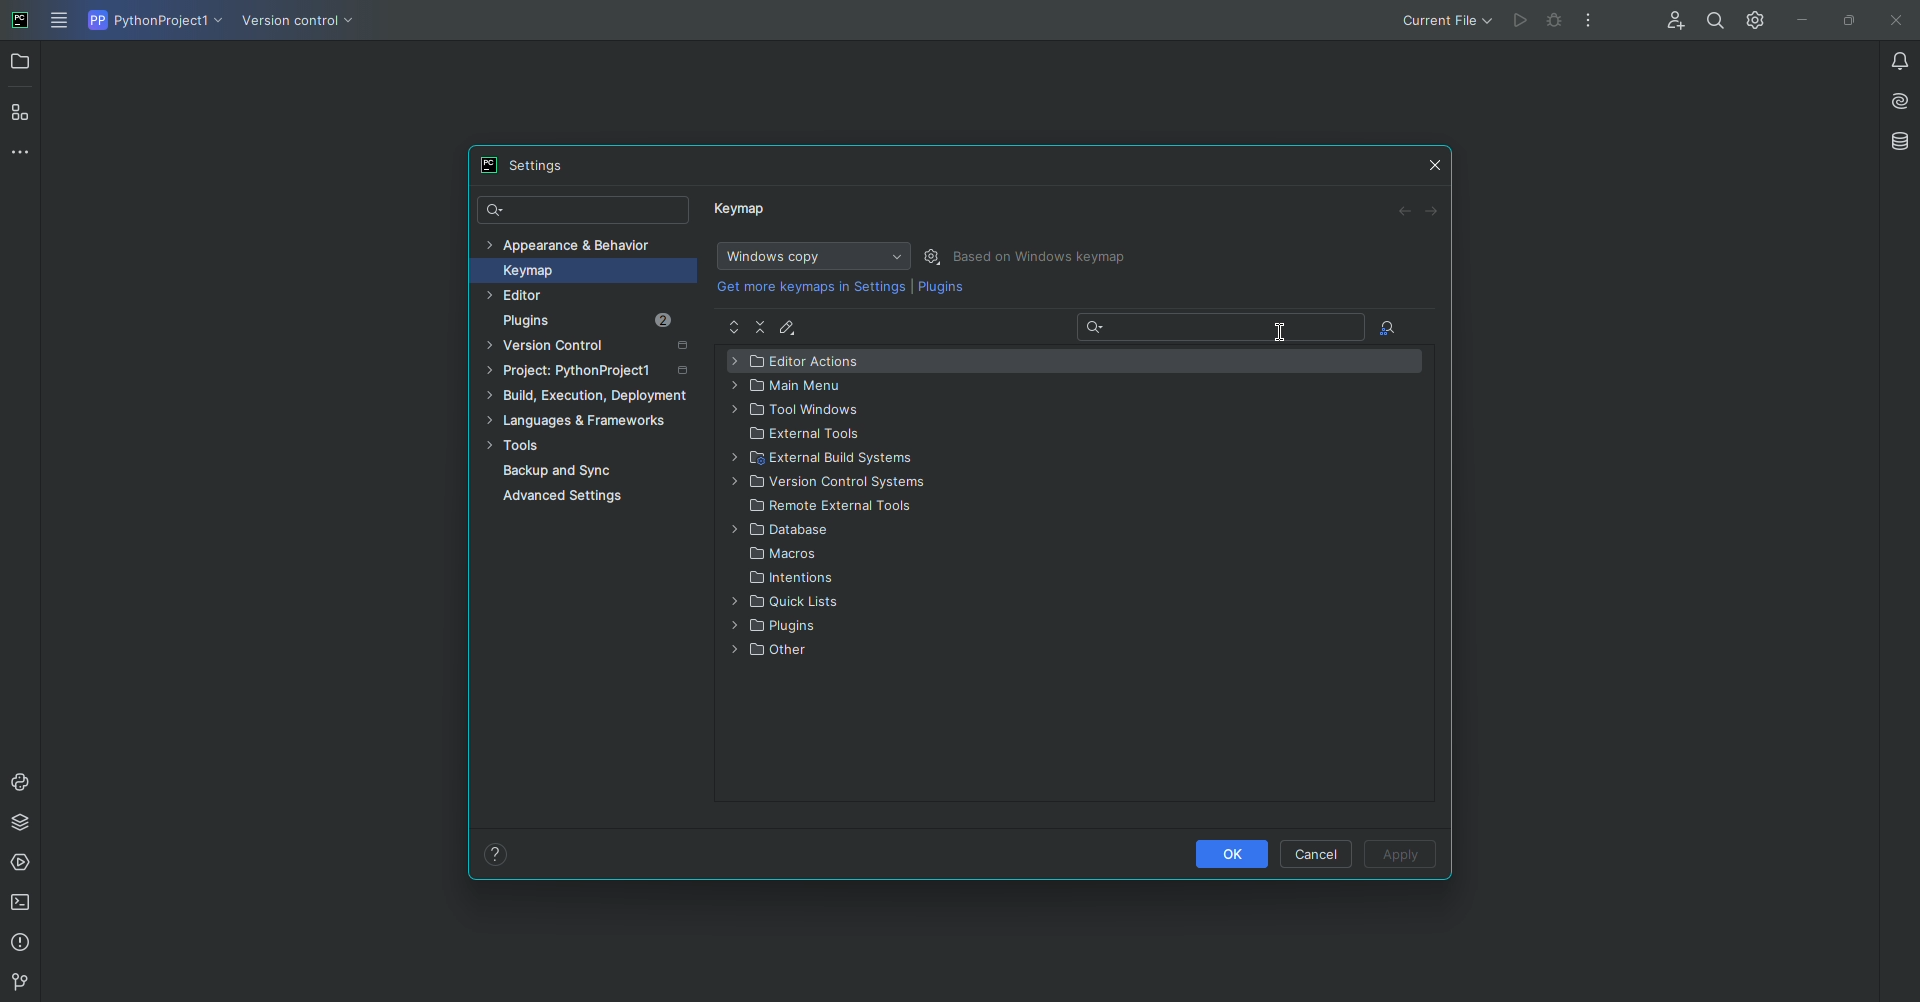  What do you see at coordinates (799, 411) in the screenshot?
I see `Tool Windows` at bounding box center [799, 411].